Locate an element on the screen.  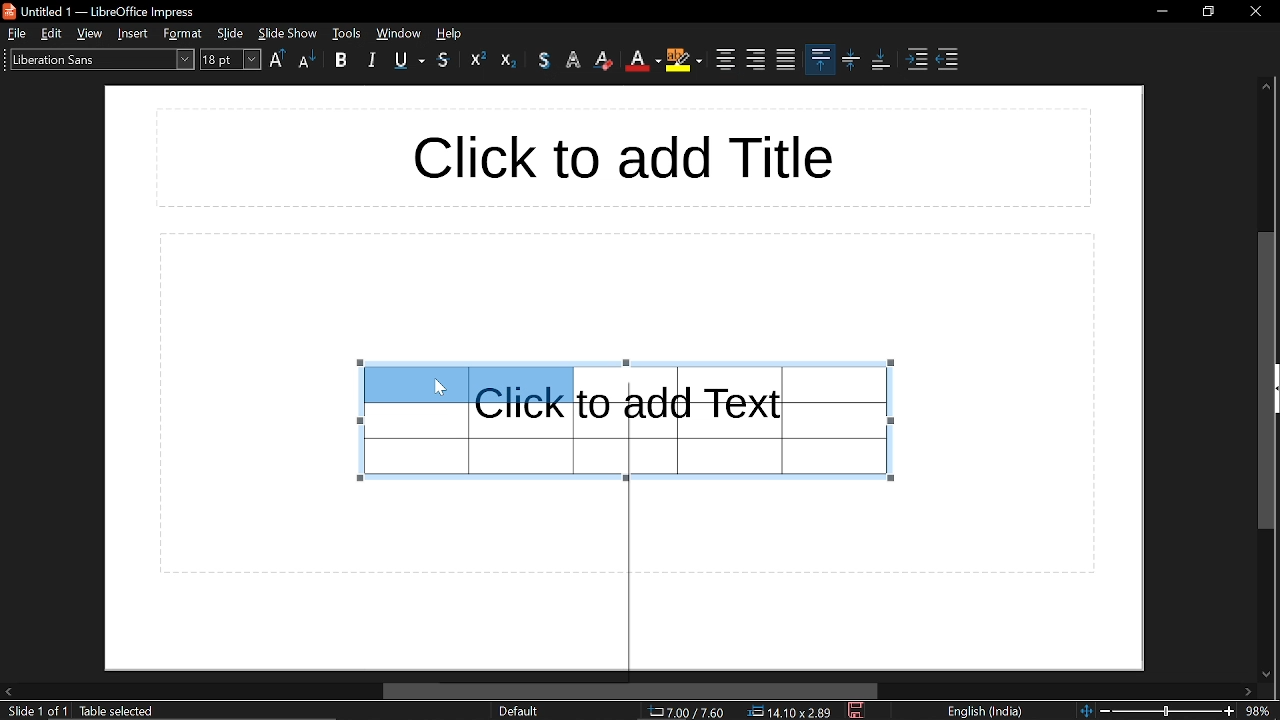
subscript is located at coordinates (509, 59).